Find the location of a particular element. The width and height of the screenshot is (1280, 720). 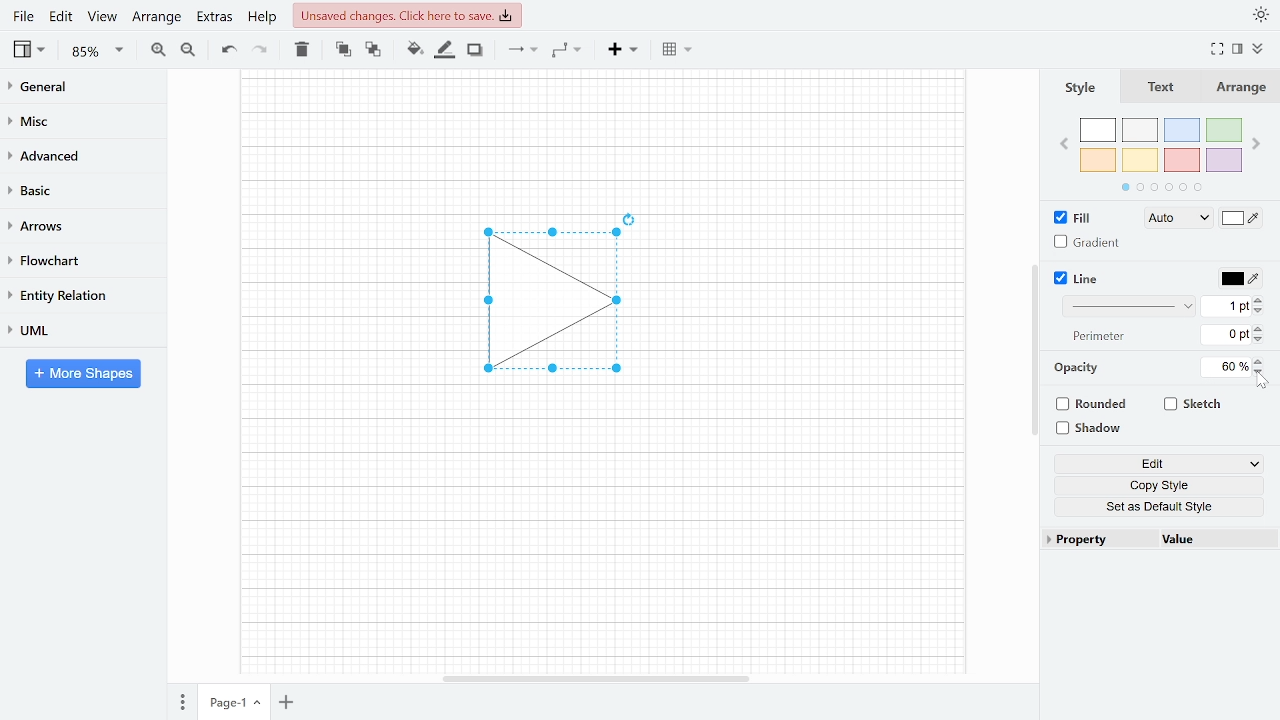

Shadow is located at coordinates (475, 50).